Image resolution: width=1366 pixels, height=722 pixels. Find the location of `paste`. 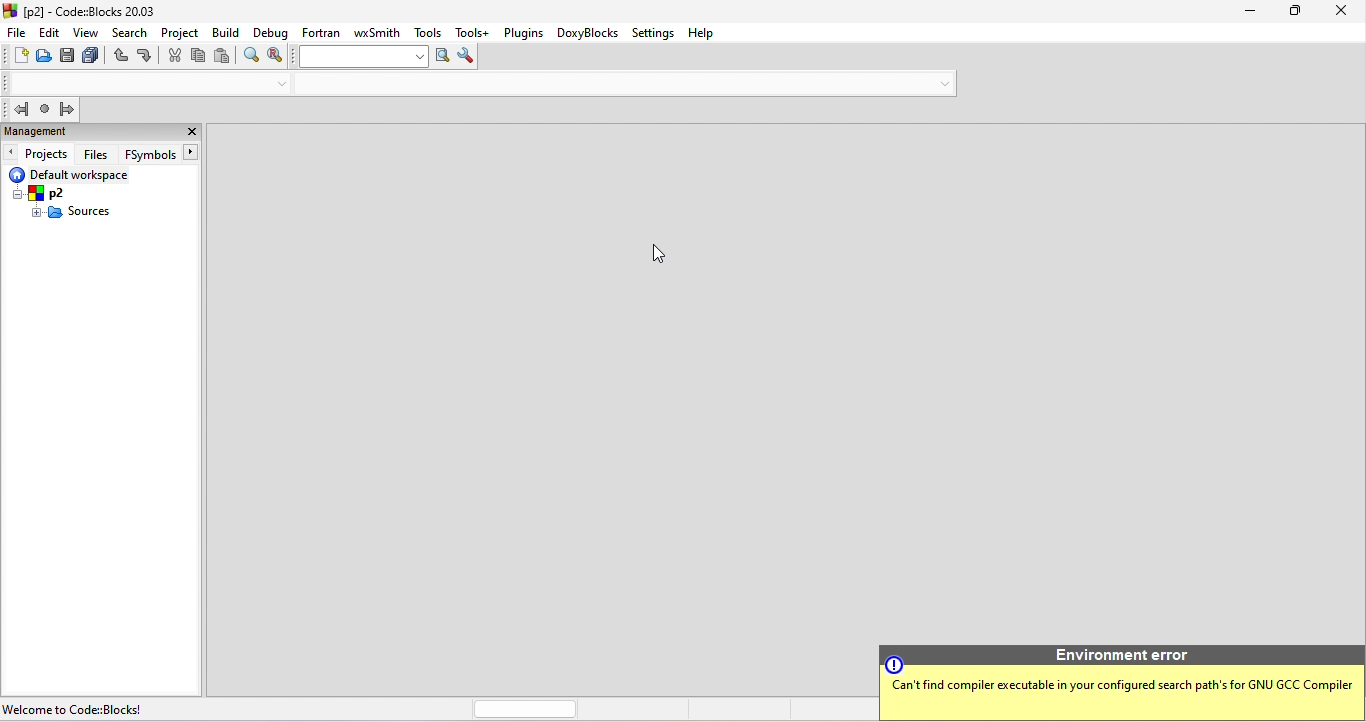

paste is located at coordinates (223, 58).